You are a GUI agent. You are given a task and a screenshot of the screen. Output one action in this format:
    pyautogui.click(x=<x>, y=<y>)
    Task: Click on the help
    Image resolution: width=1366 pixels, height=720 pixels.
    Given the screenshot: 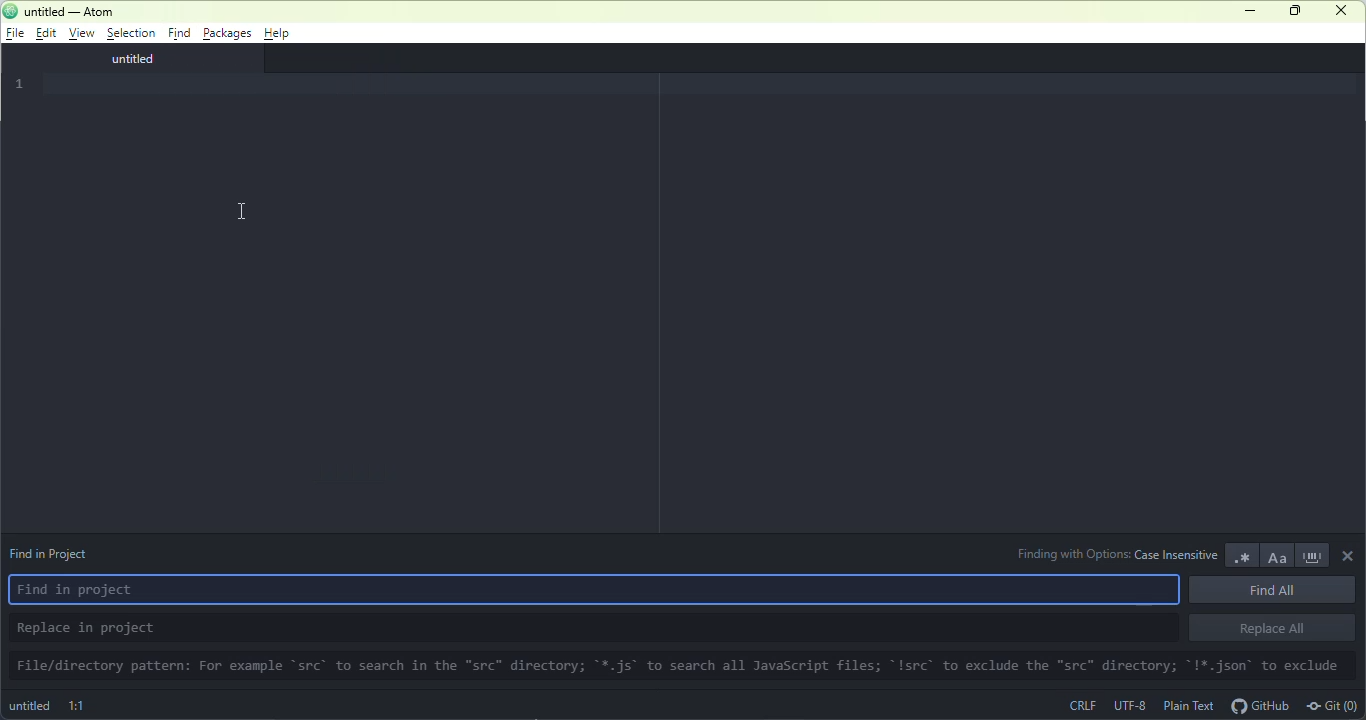 What is the action you would take?
    pyautogui.click(x=279, y=34)
    